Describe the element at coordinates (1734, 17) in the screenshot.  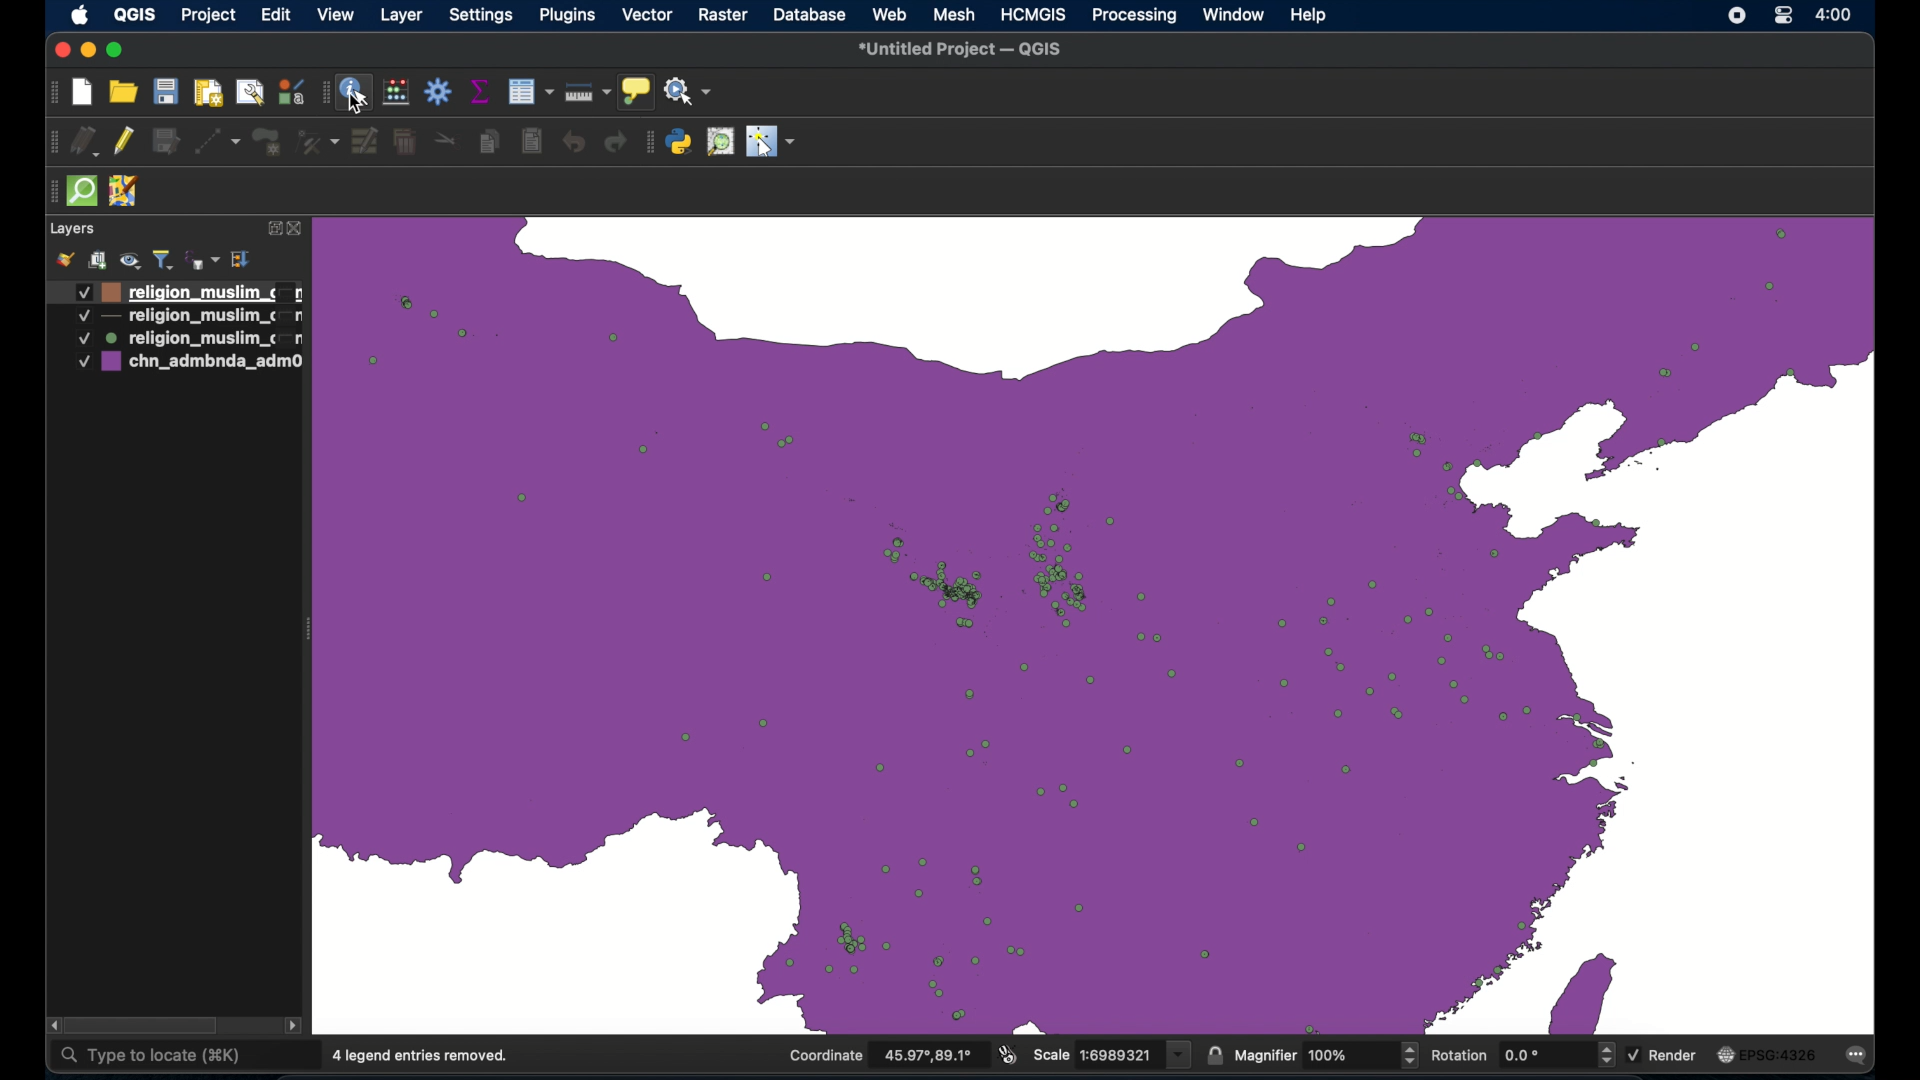
I see `screen recorder icon` at that location.